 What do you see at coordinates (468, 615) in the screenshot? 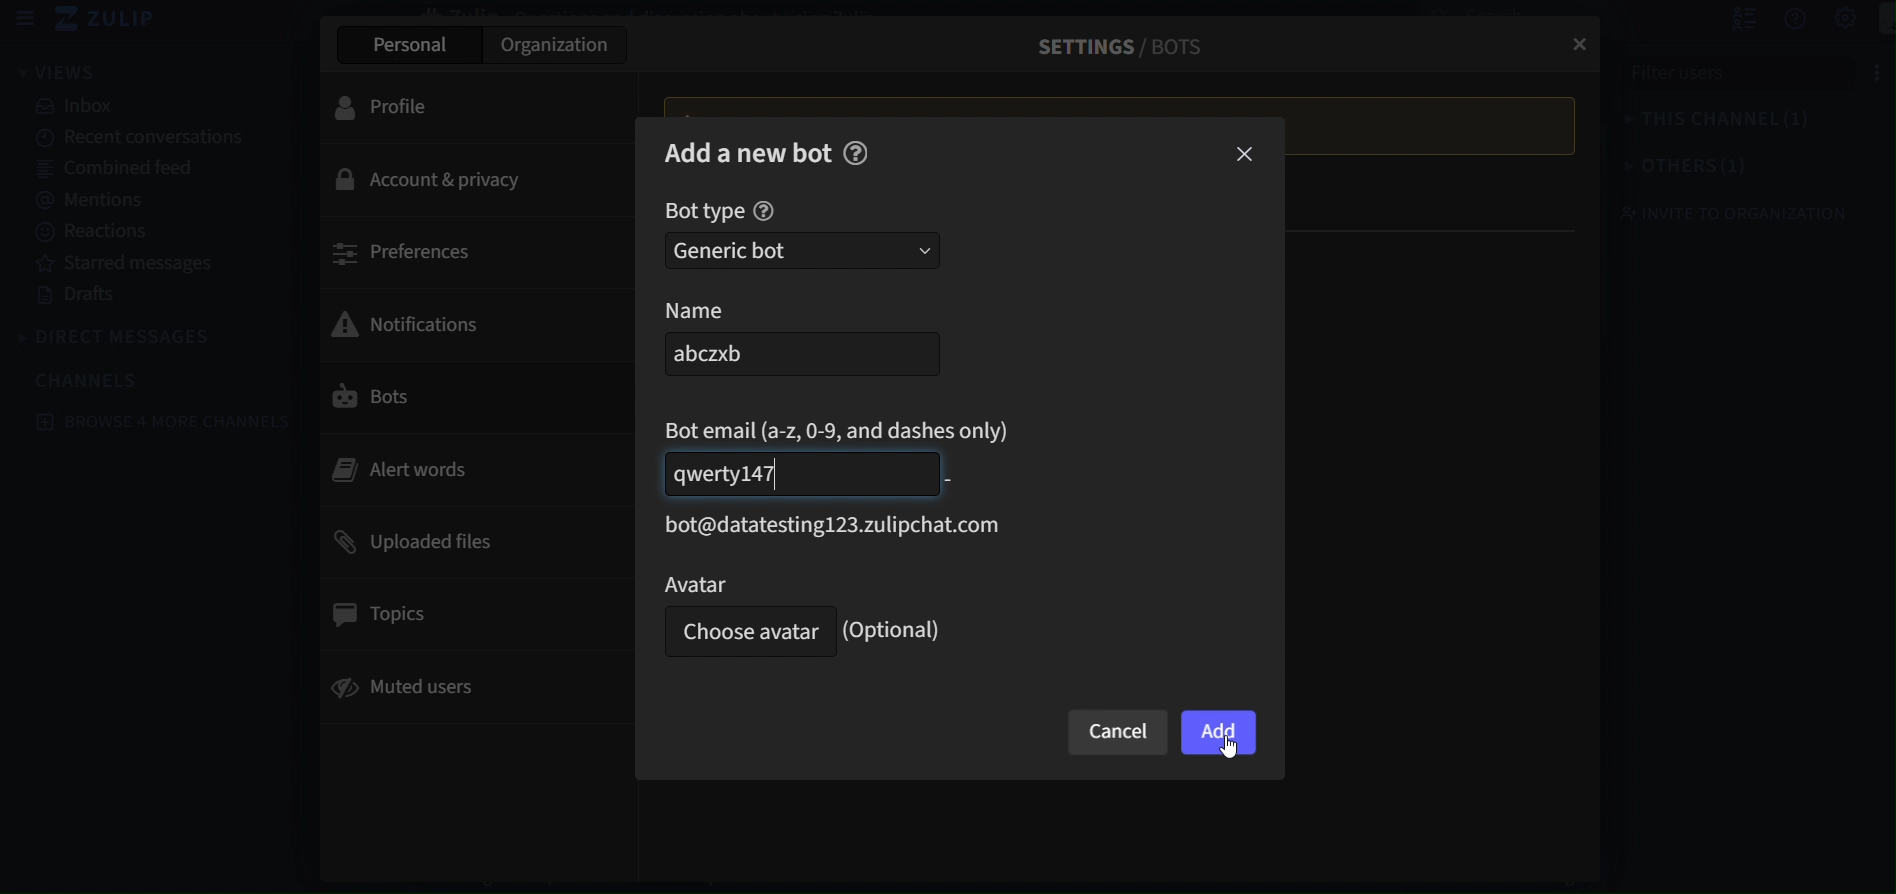
I see `topics` at bounding box center [468, 615].